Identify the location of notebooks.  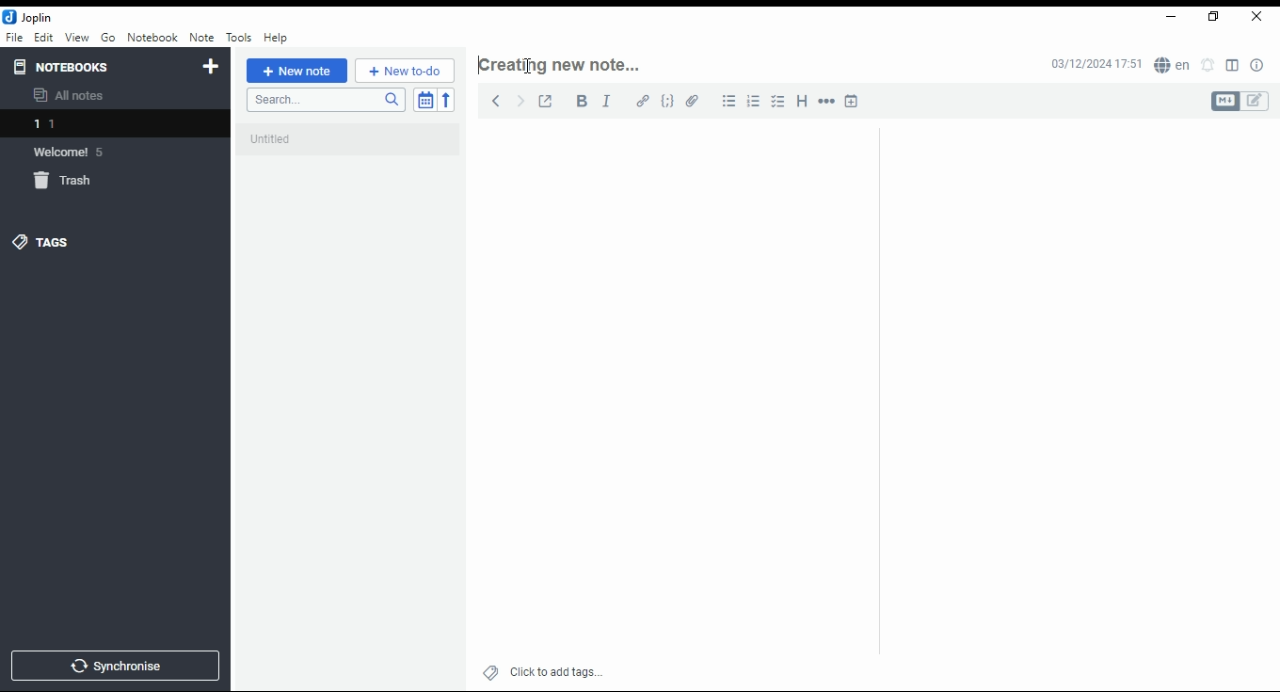
(66, 66).